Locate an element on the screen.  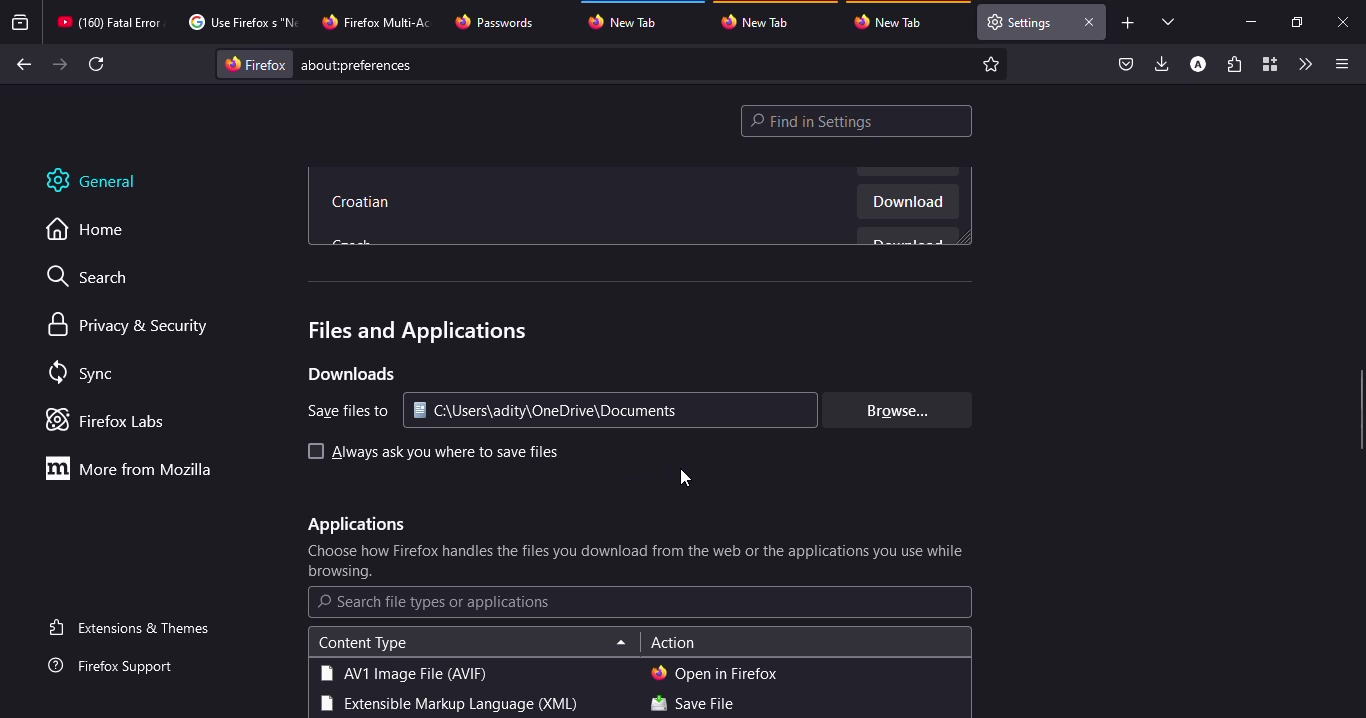
downloads is located at coordinates (350, 374).